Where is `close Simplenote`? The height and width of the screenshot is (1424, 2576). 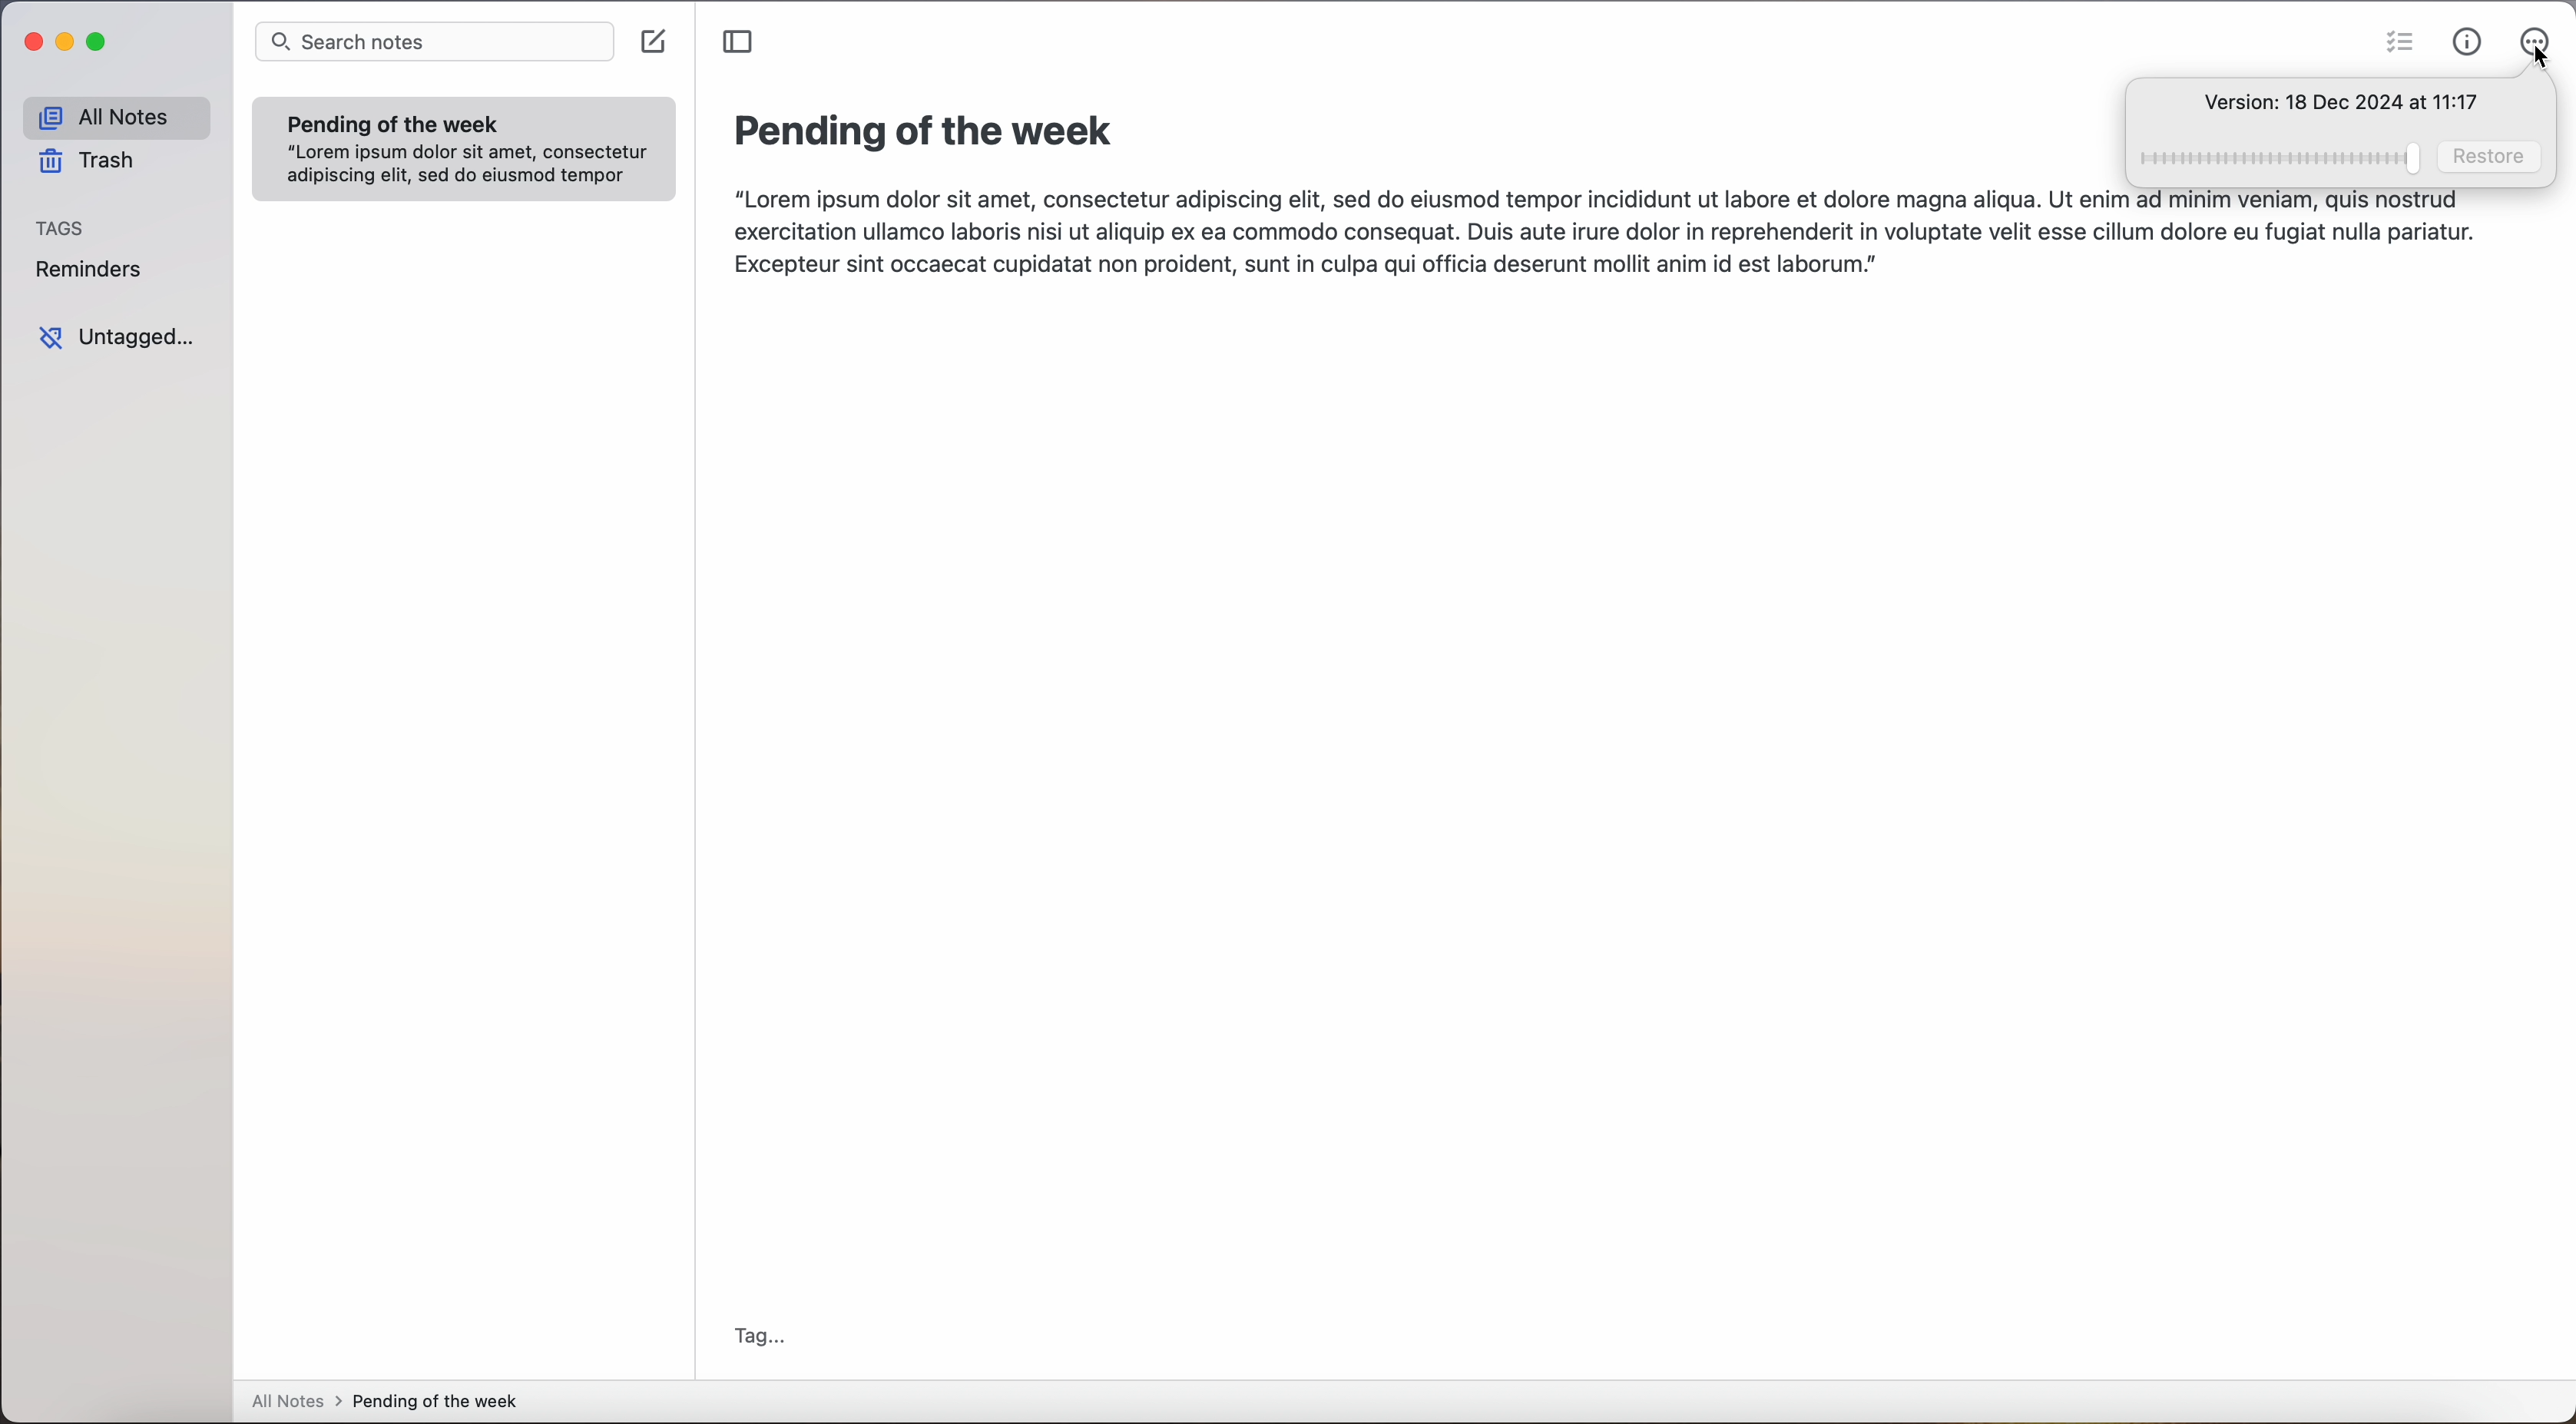 close Simplenote is located at coordinates (30, 41).